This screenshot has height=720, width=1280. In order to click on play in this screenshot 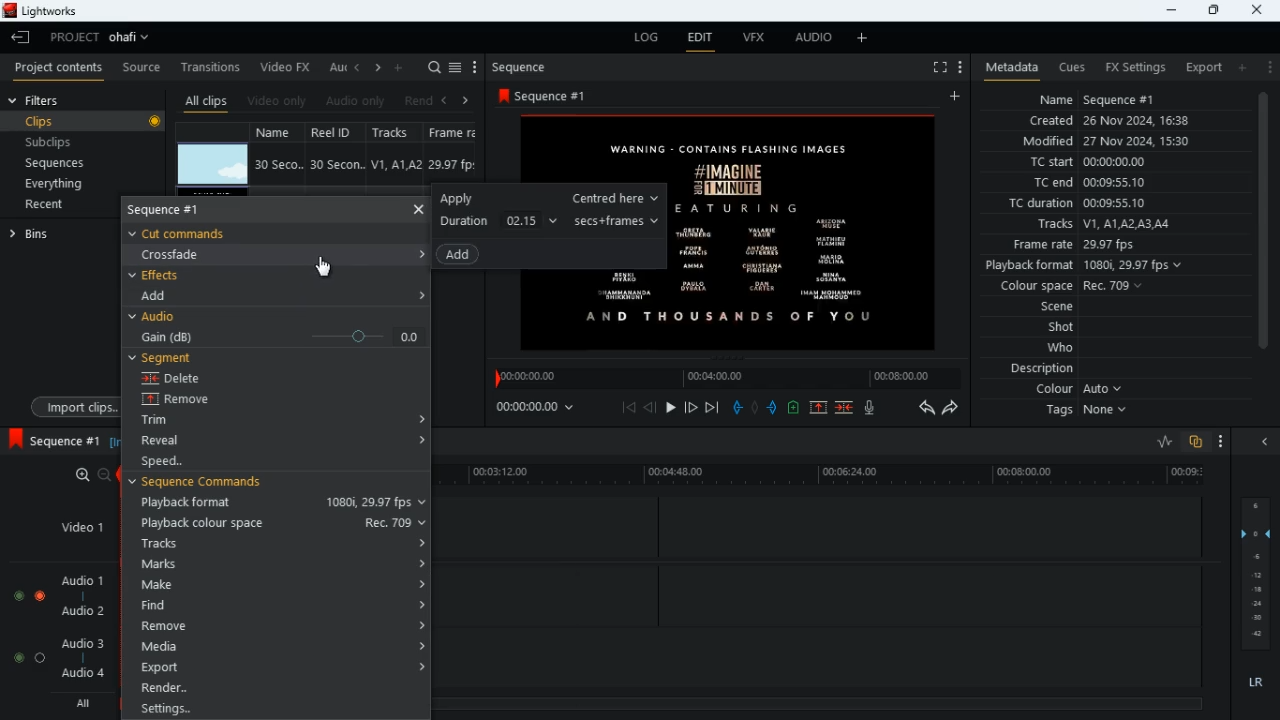, I will do `click(670, 409)`.